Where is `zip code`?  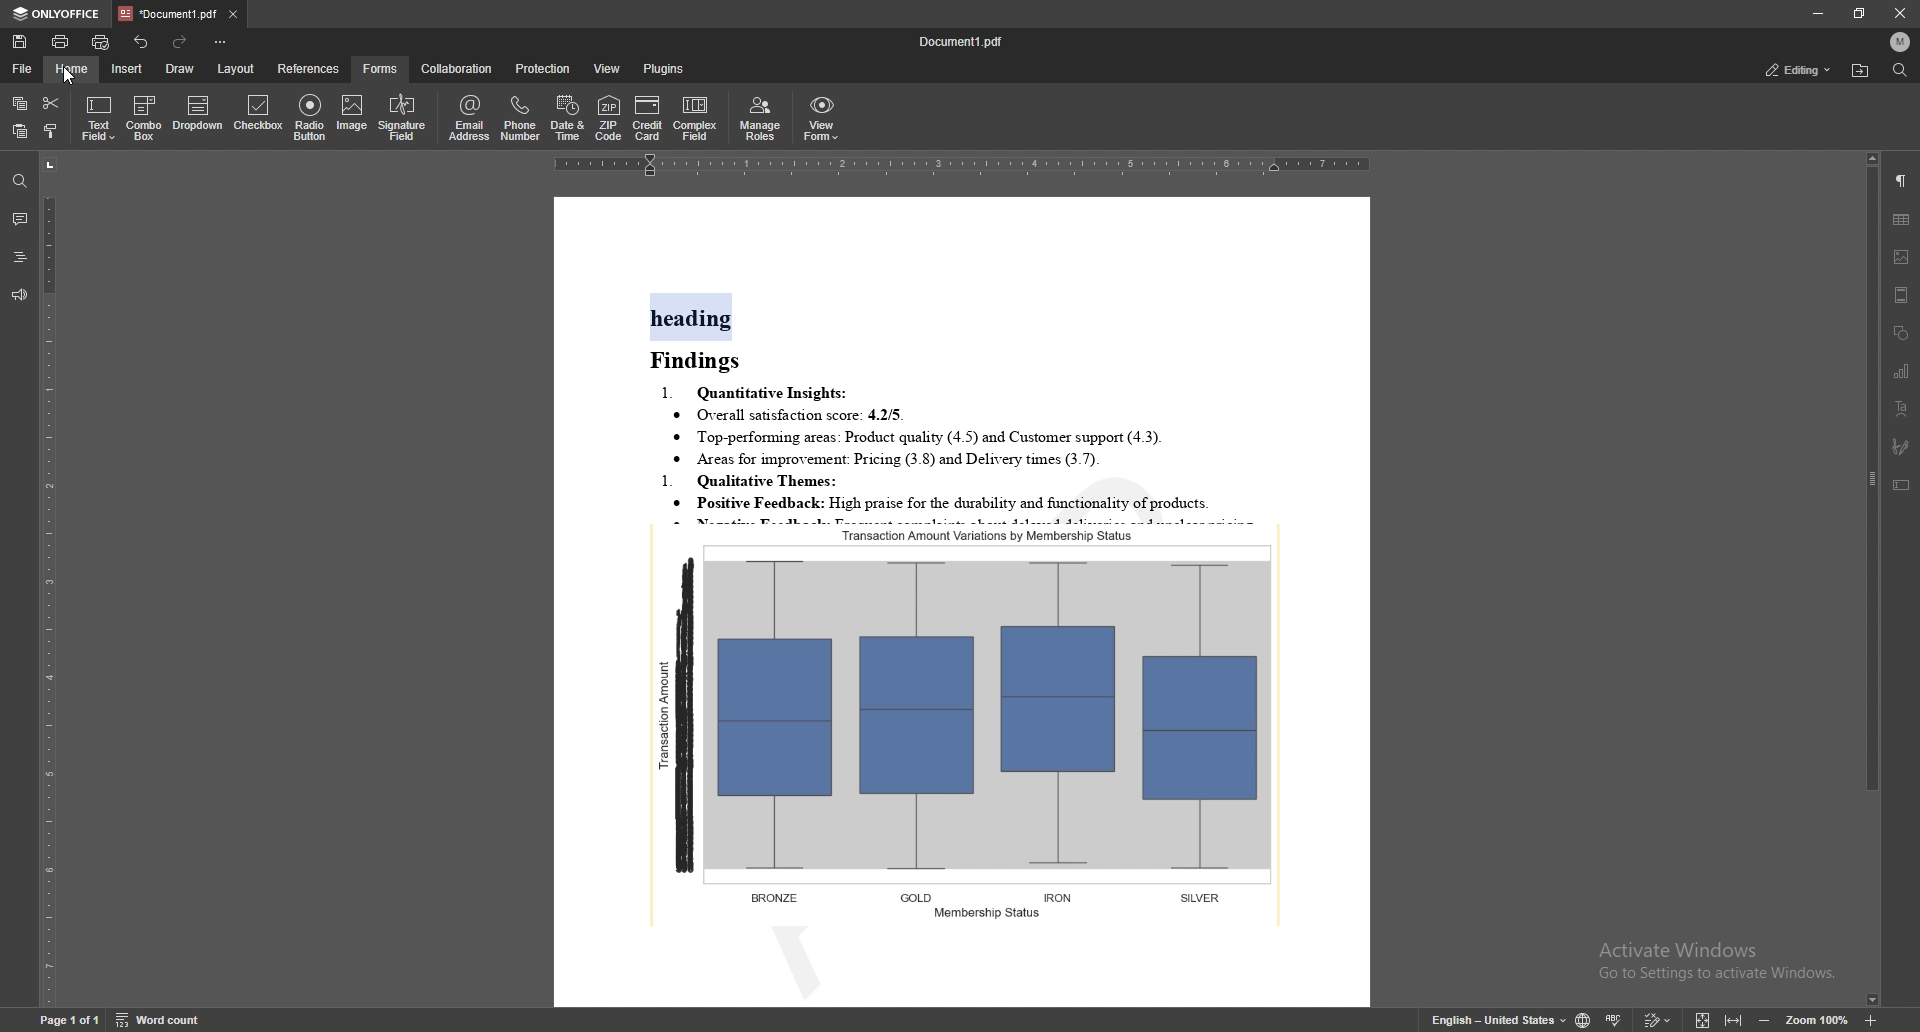 zip code is located at coordinates (609, 119).